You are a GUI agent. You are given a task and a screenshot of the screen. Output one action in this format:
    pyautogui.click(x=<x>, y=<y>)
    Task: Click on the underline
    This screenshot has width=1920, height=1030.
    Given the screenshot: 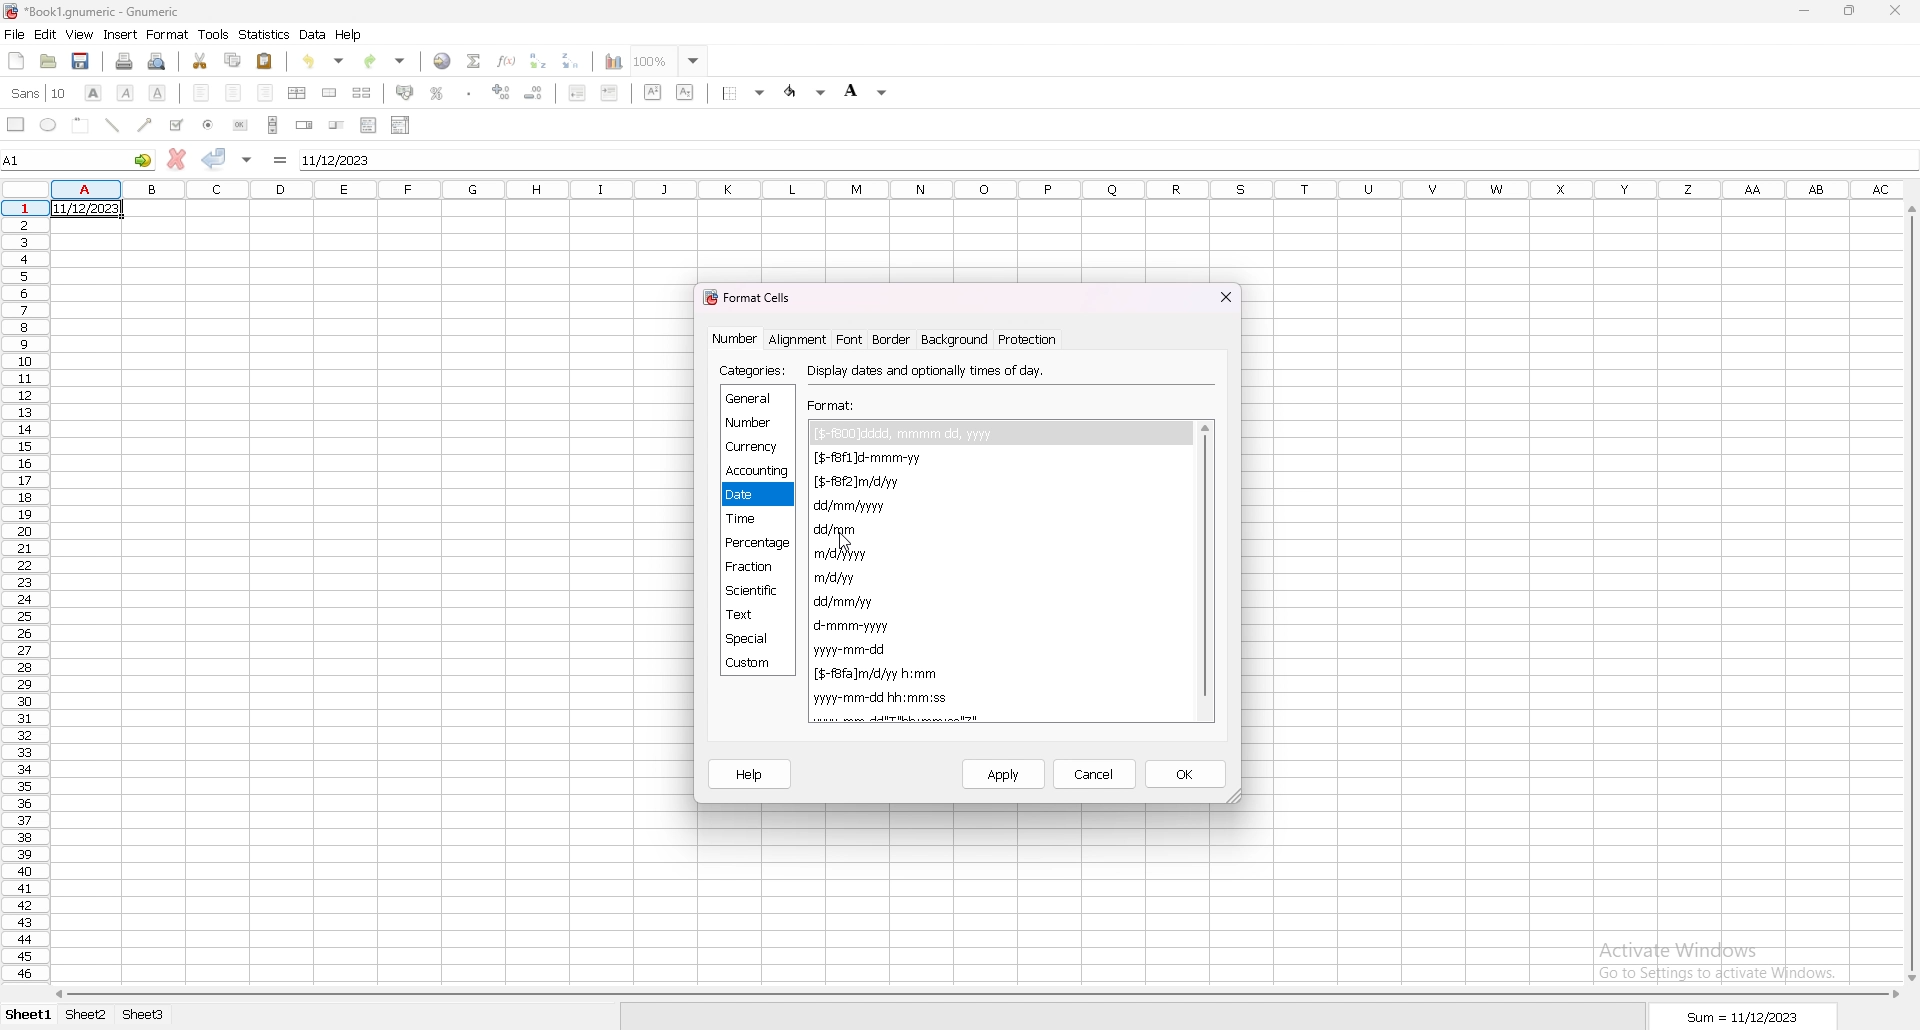 What is the action you would take?
    pyautogui.click(x=157, y=93)
    